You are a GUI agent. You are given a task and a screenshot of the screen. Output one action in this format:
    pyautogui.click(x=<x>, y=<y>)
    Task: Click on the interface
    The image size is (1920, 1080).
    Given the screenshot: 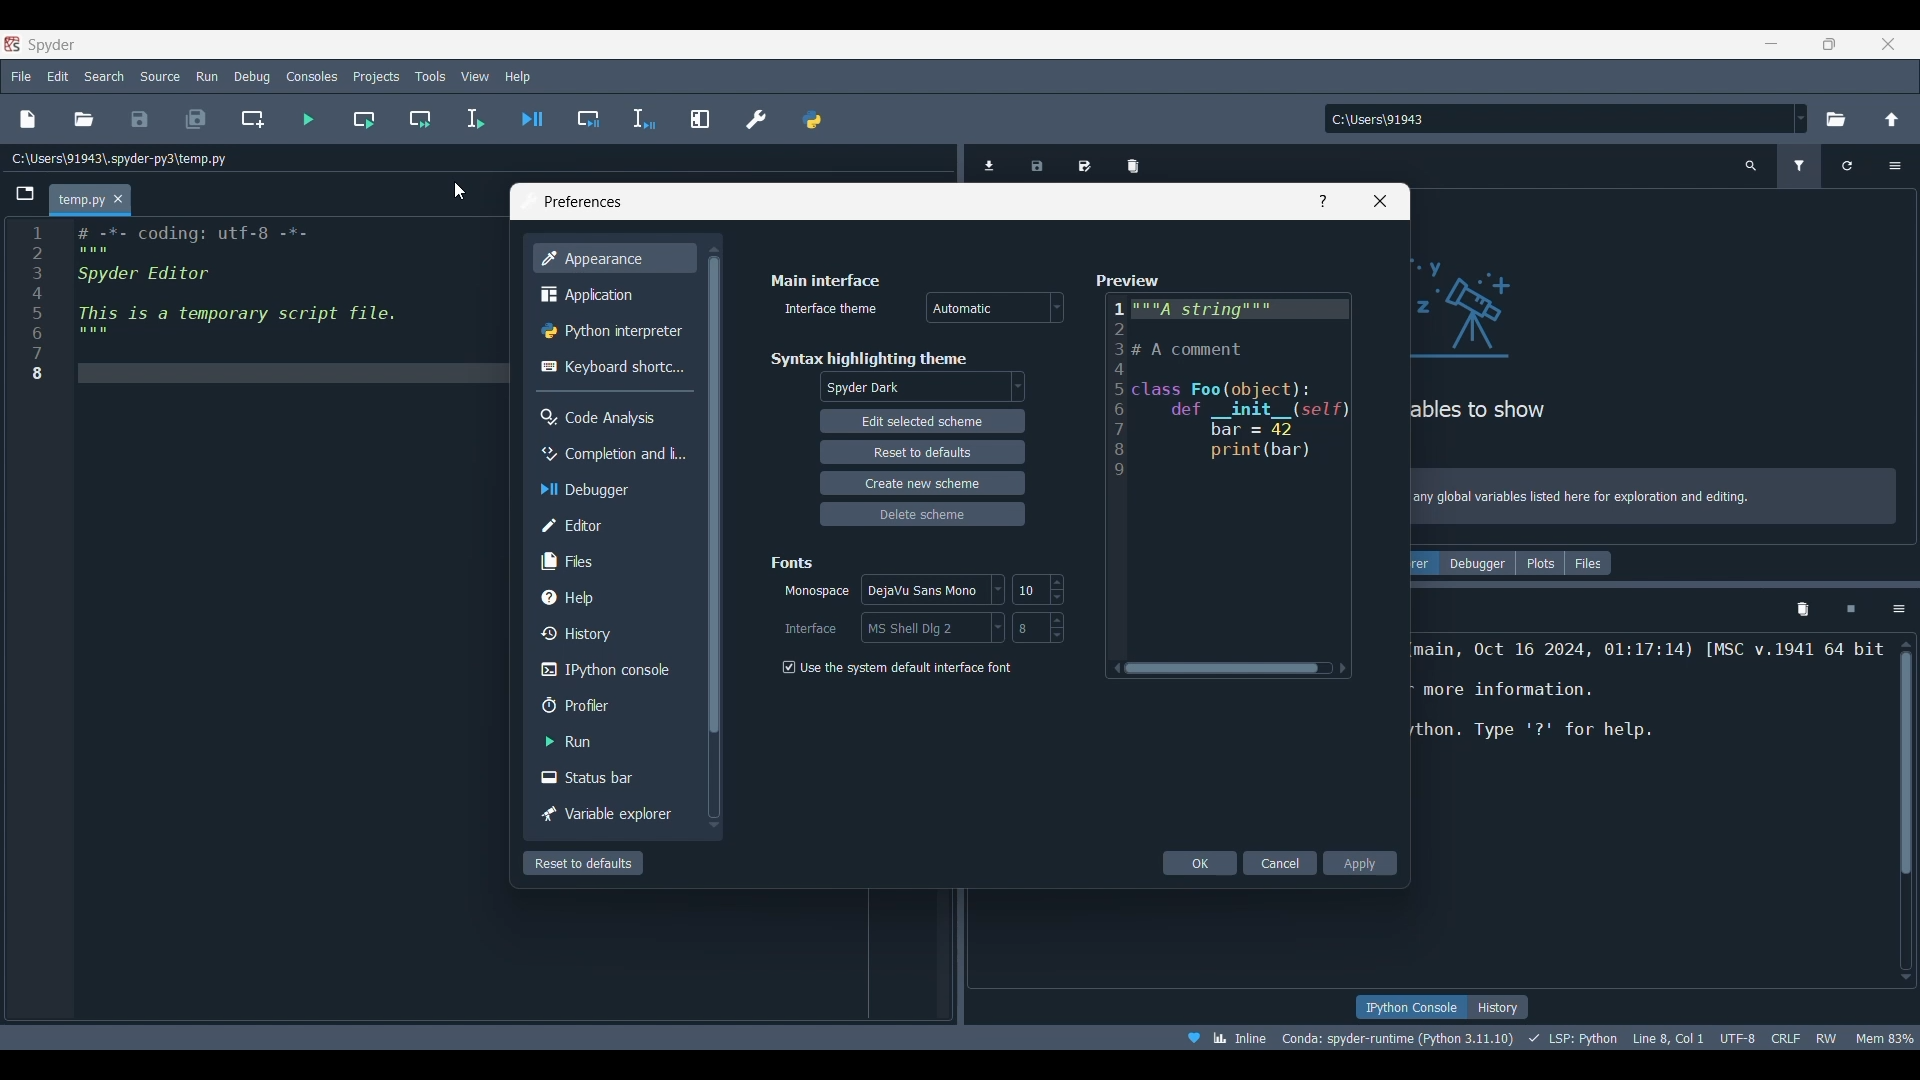 What is the action you would take?
    pyautogui.click(x=807, y=627)
    